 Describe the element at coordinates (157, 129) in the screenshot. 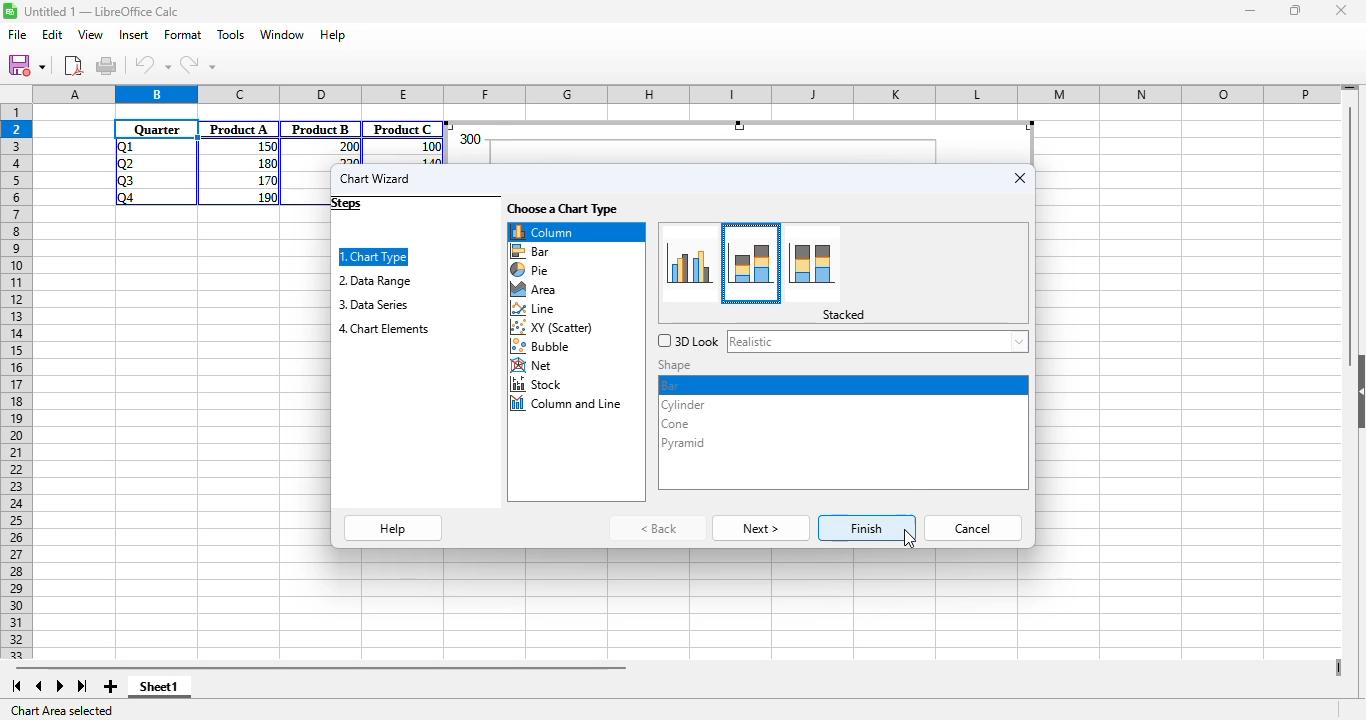

I see `Quarter/Cell selected` at that location.